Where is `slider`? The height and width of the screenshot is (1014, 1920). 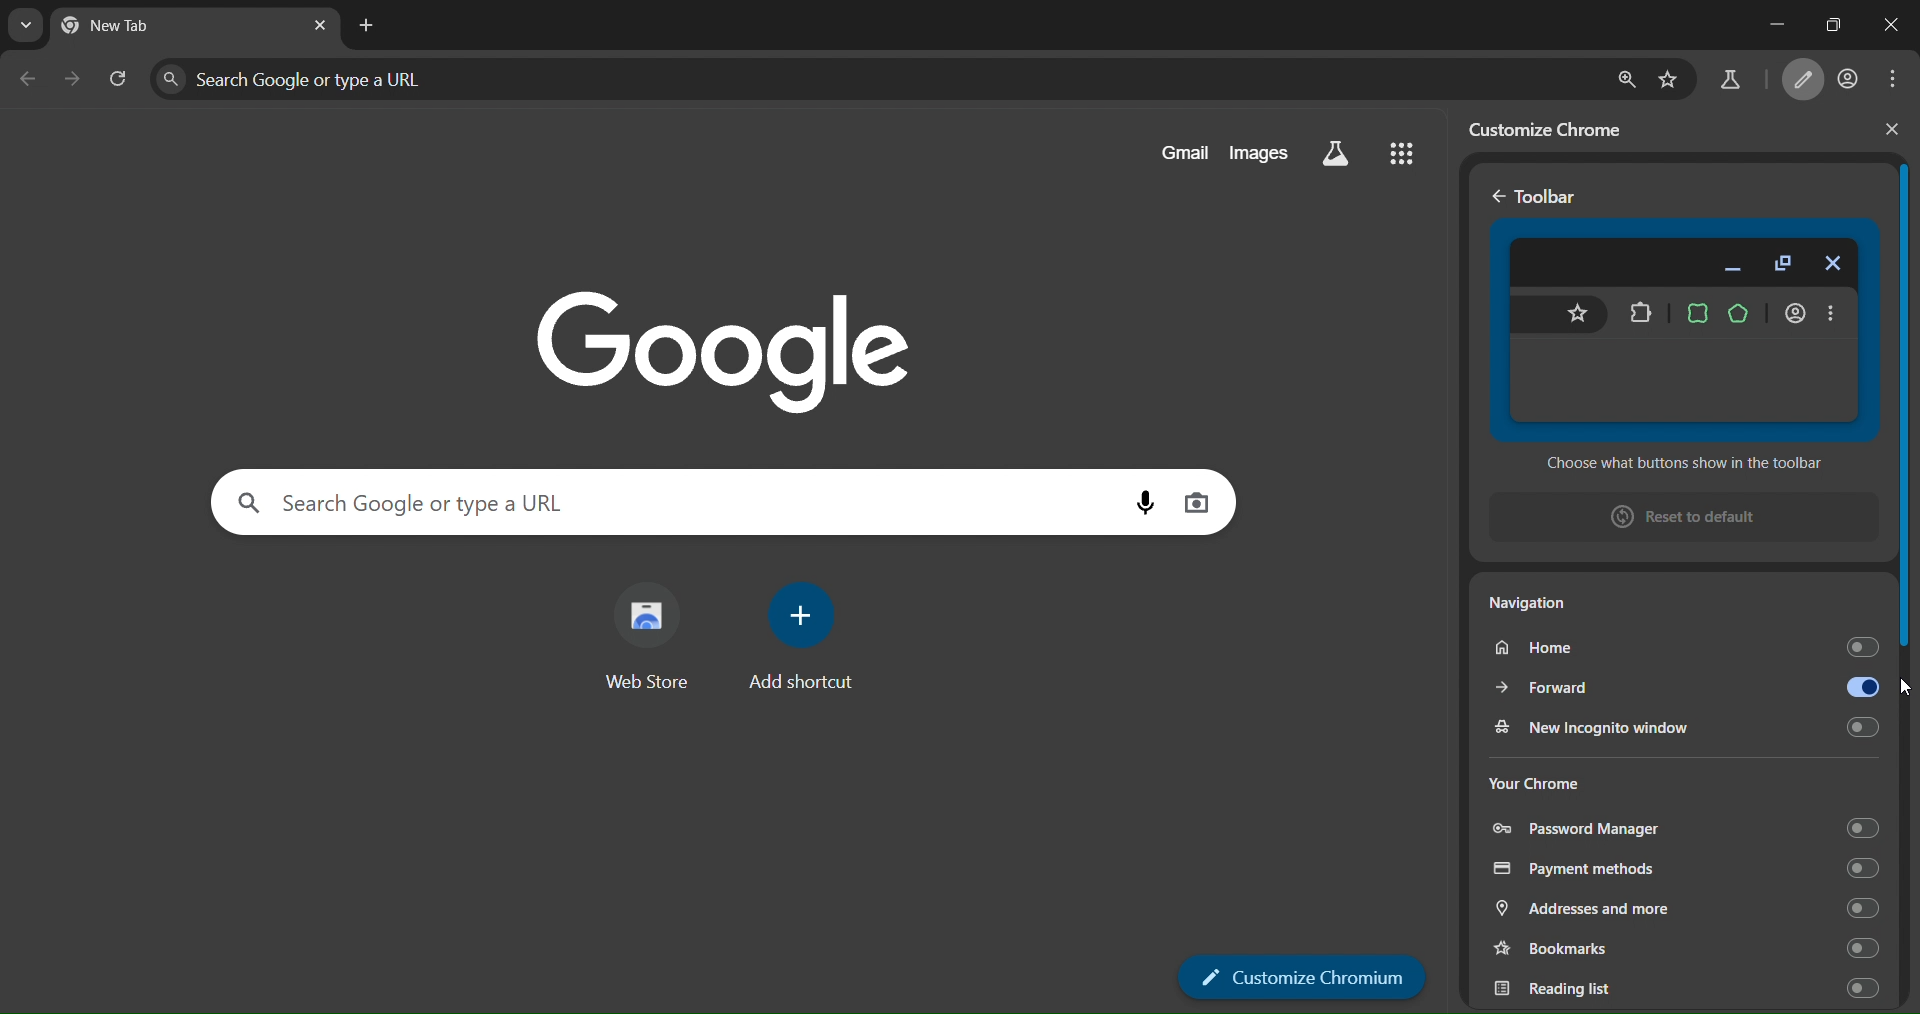
slider is located at coordinates (1908, 412).